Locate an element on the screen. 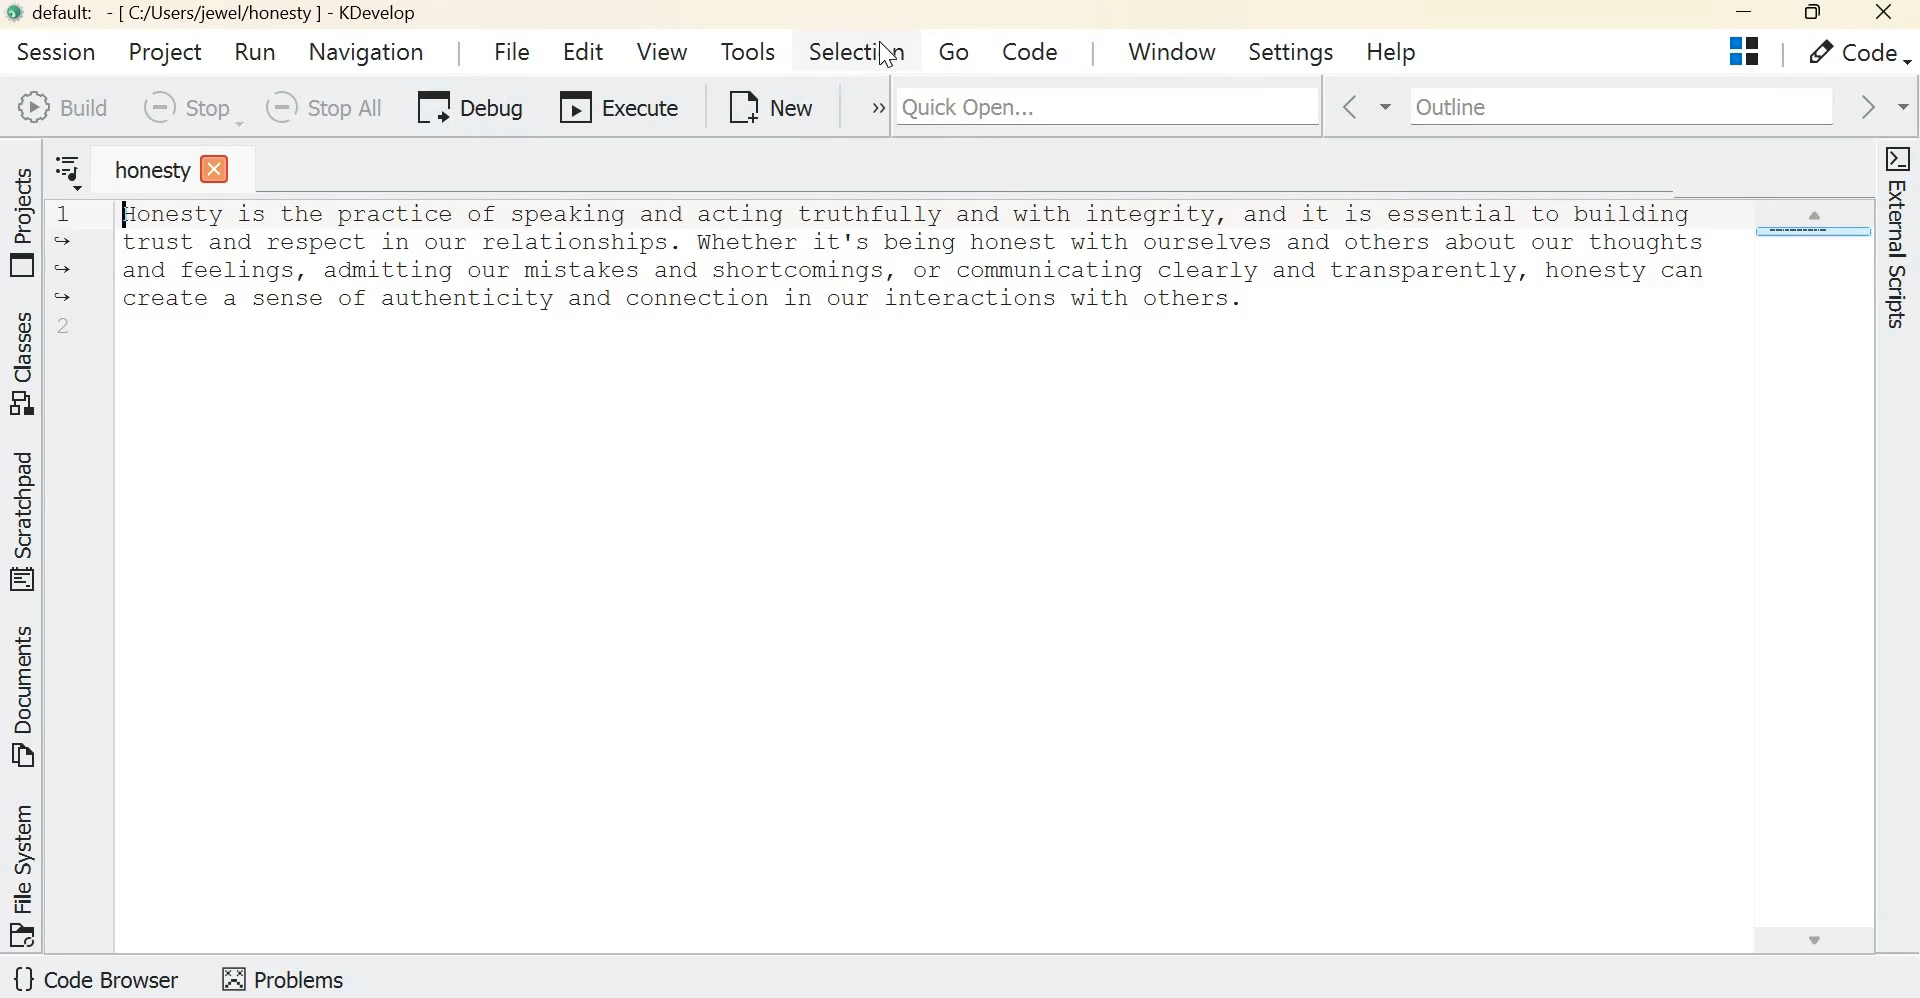  Toggle 'Scratchpad' tool view is located at coordinates (27, 519).